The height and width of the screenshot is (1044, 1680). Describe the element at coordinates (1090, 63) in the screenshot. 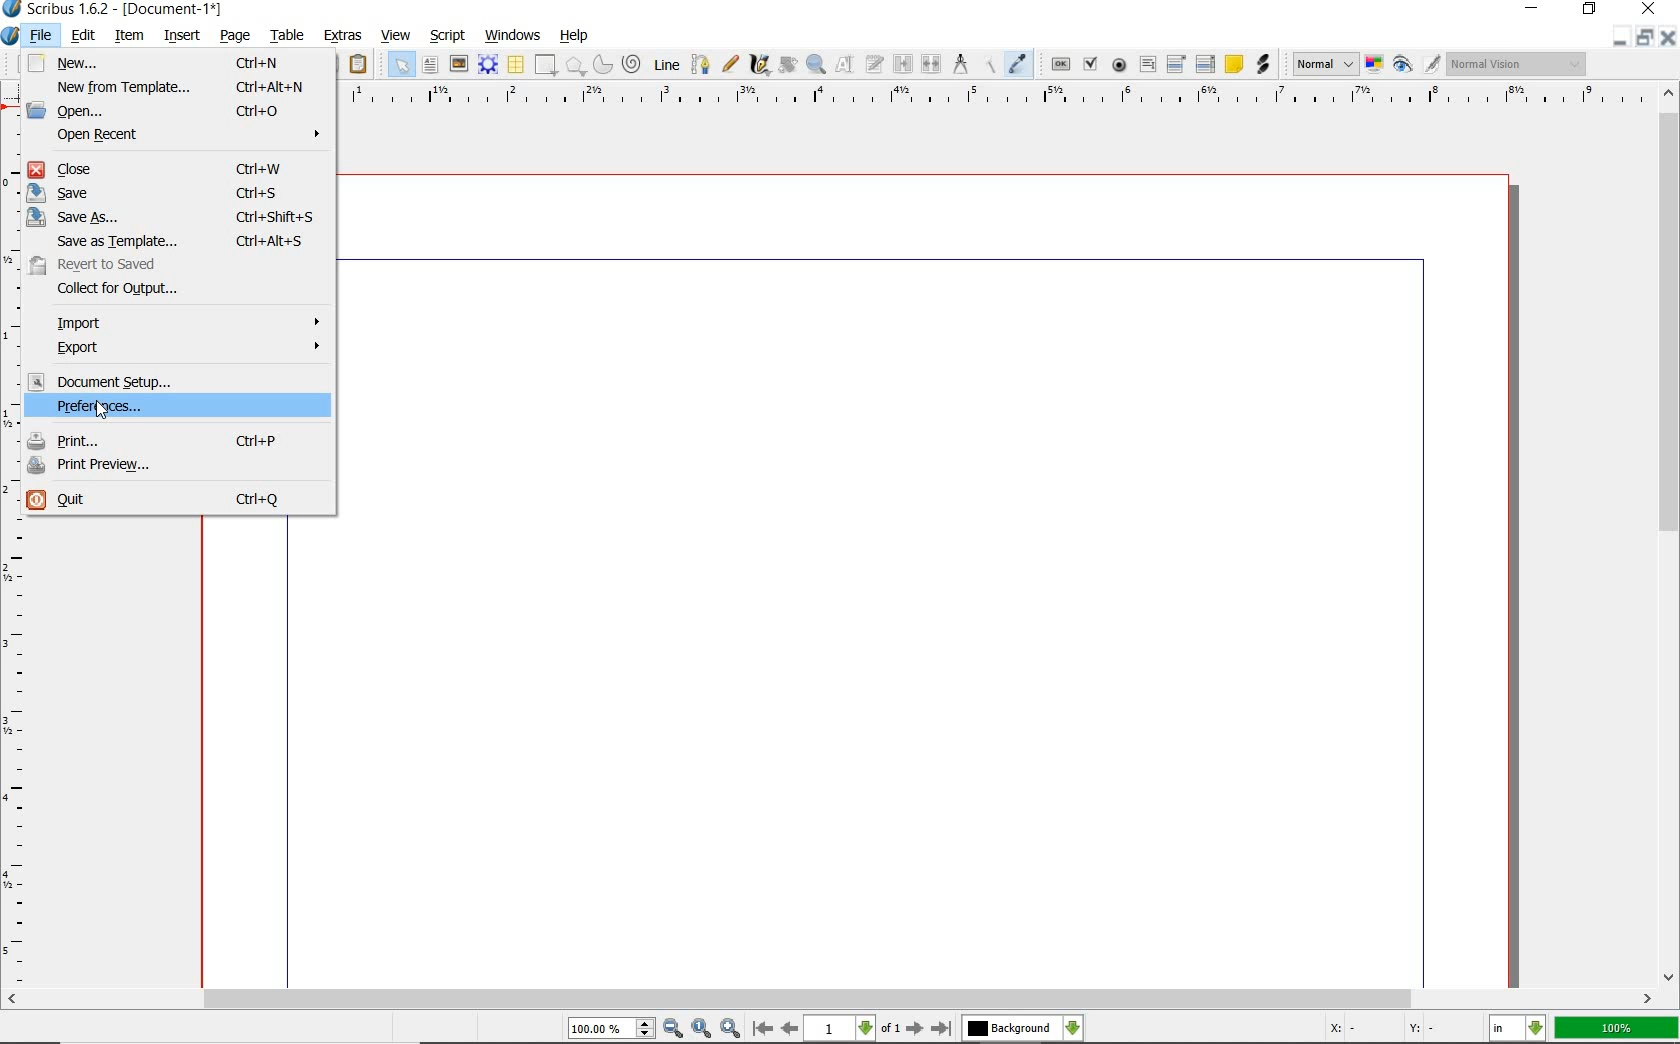

I see `pdf check box` at that location.